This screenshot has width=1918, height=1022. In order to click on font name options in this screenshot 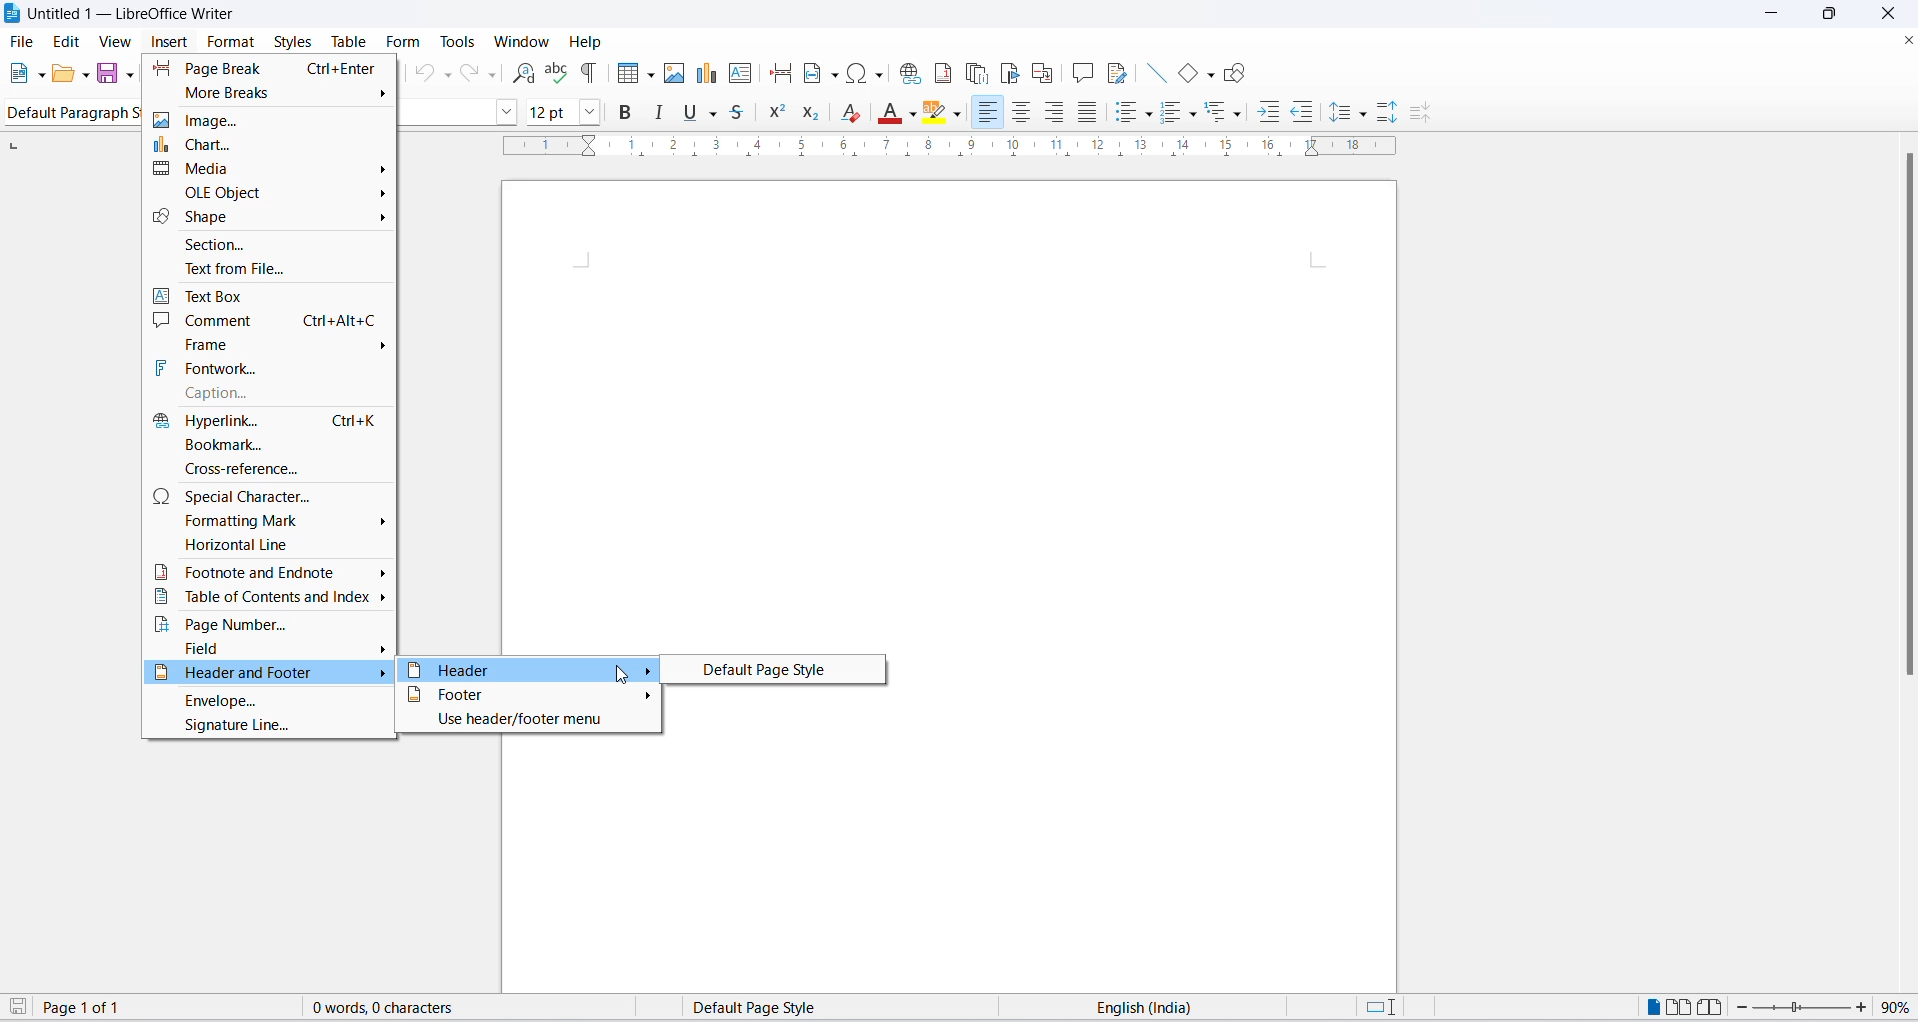, I will do `click(510, 111)`.